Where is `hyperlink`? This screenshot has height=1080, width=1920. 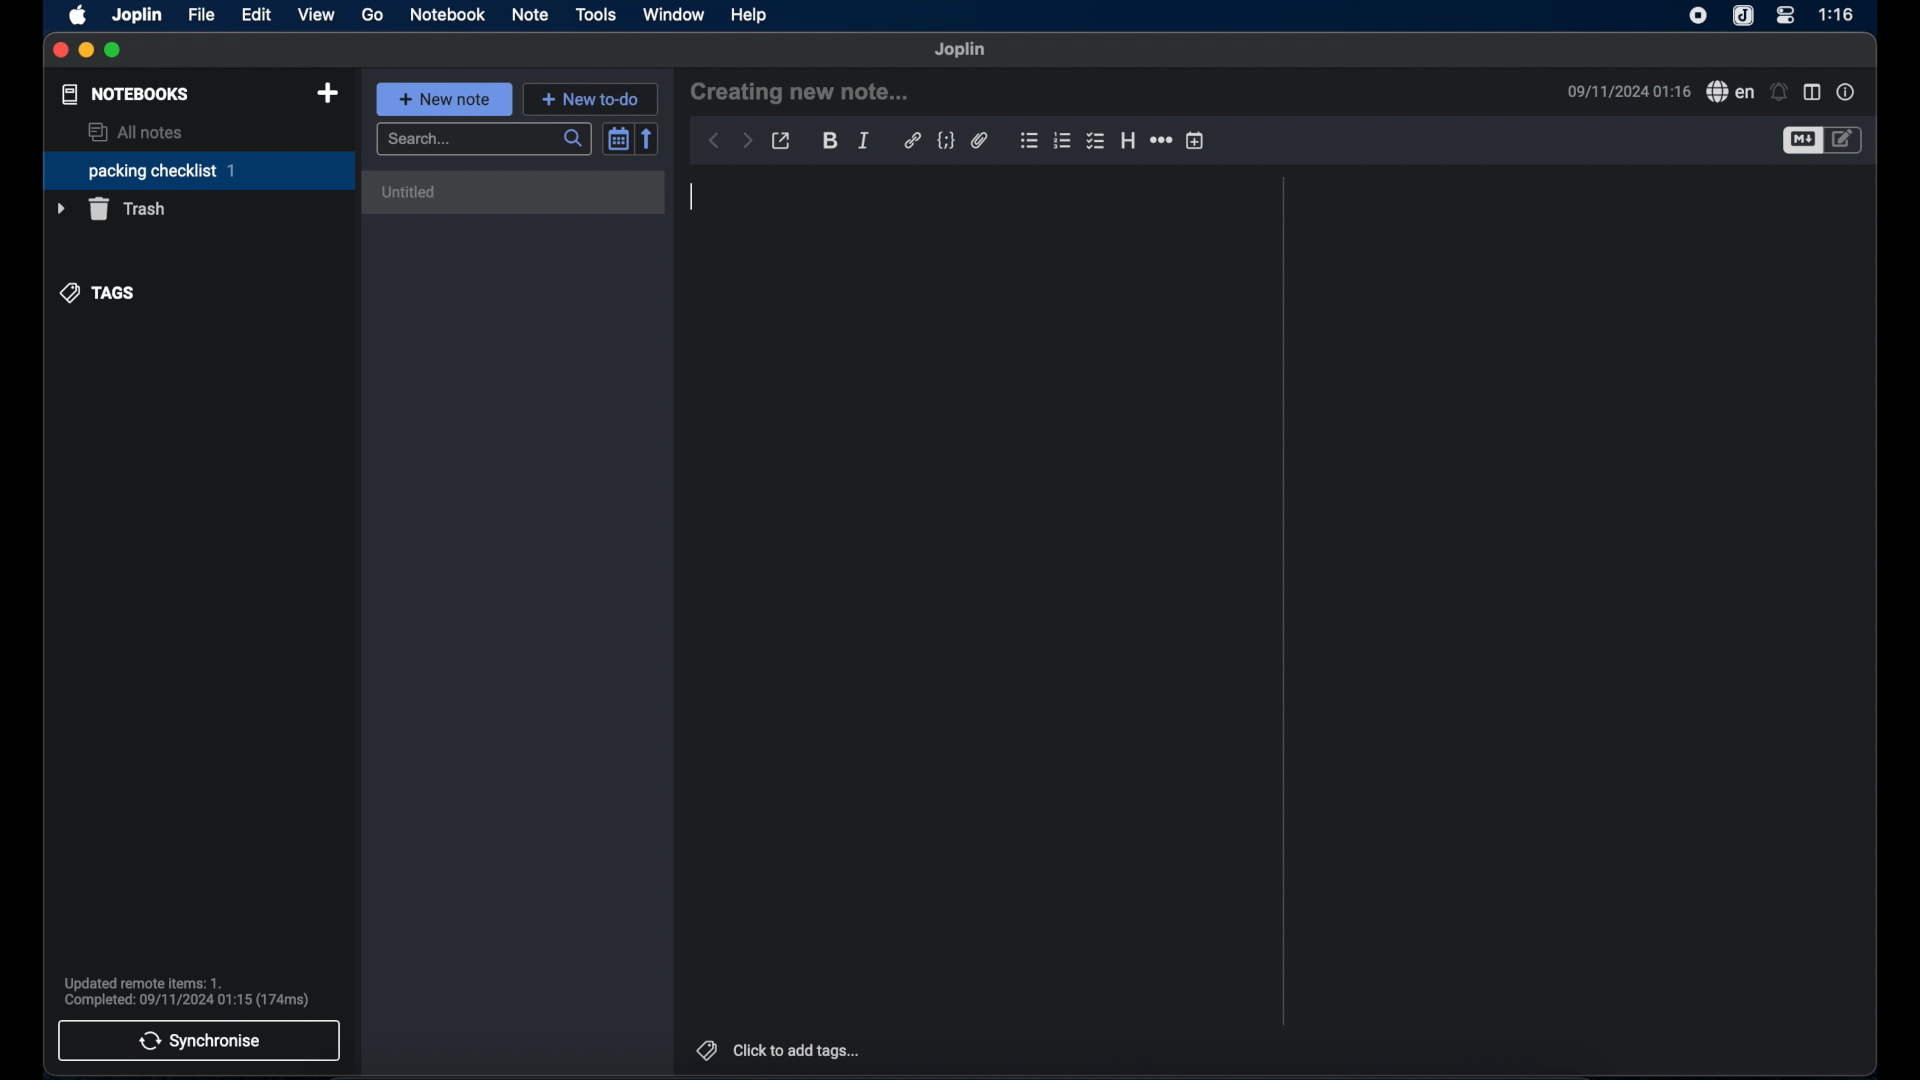
hyperlink is located at coordinates (912, 141).